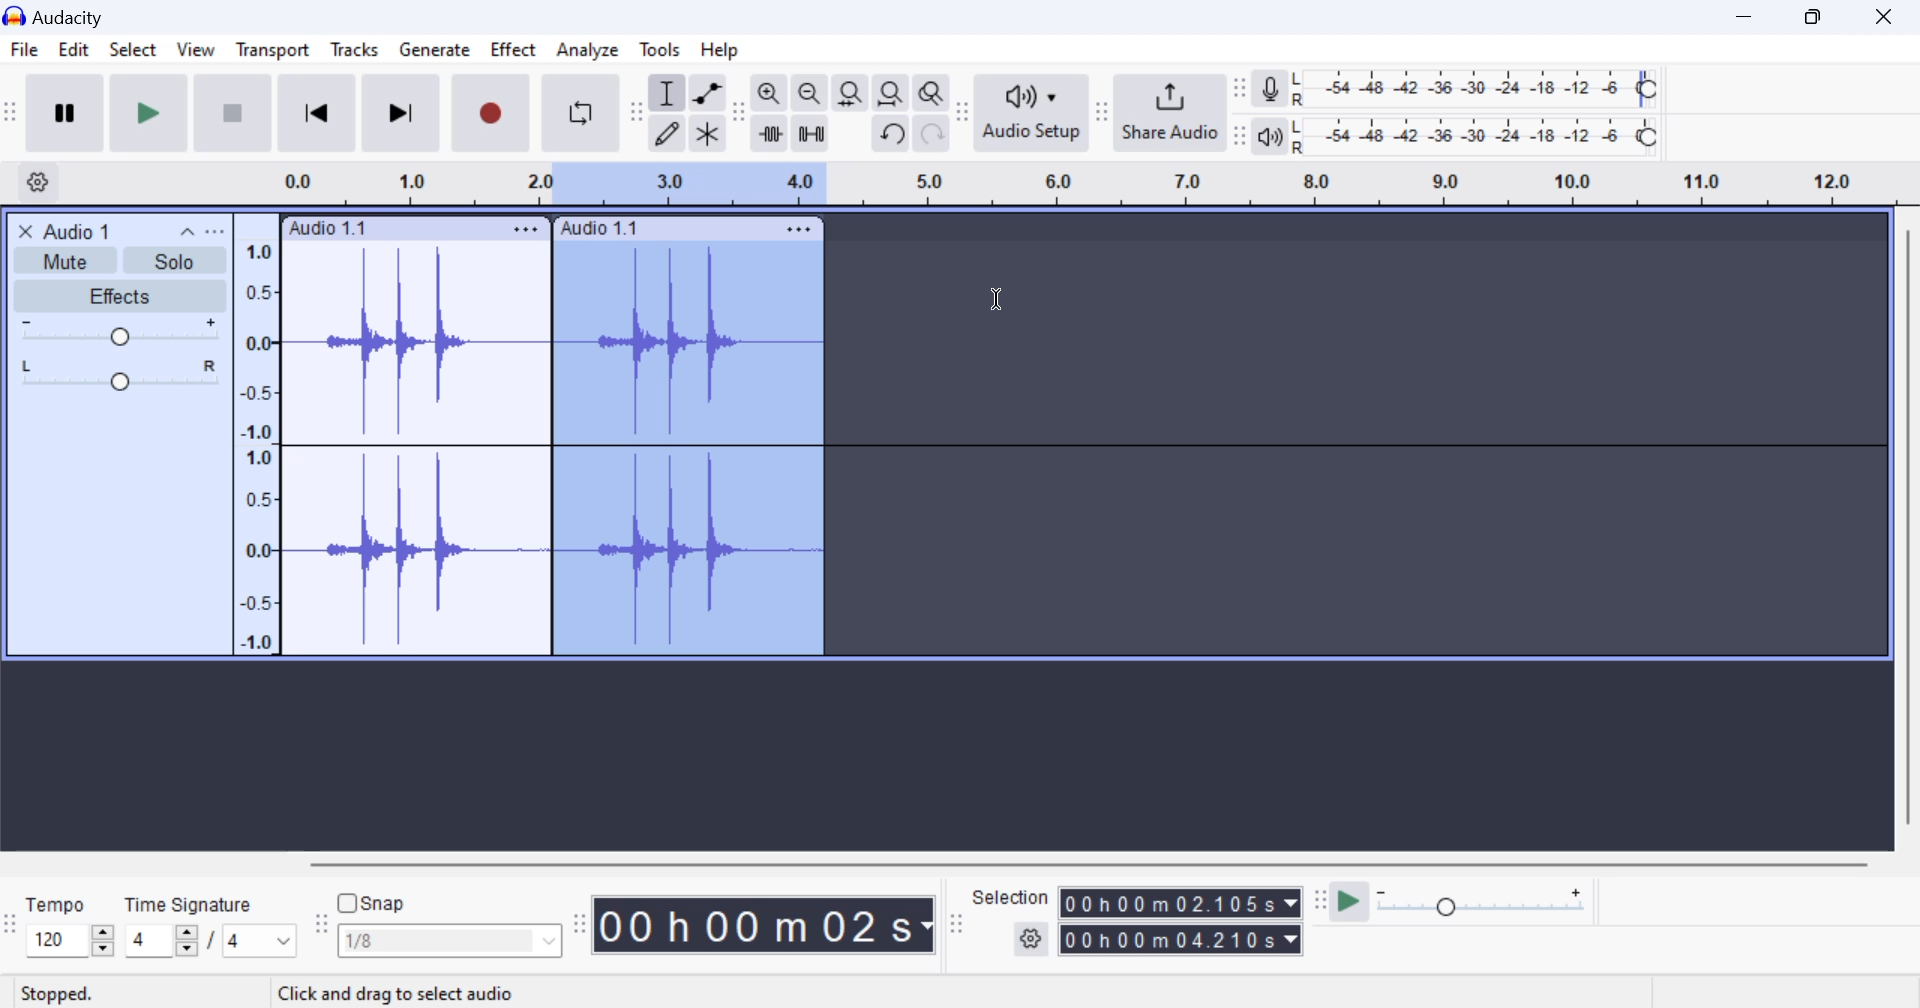 This screenshot has height=1008, width=1920. I want to click on undo, so click(893, 134).